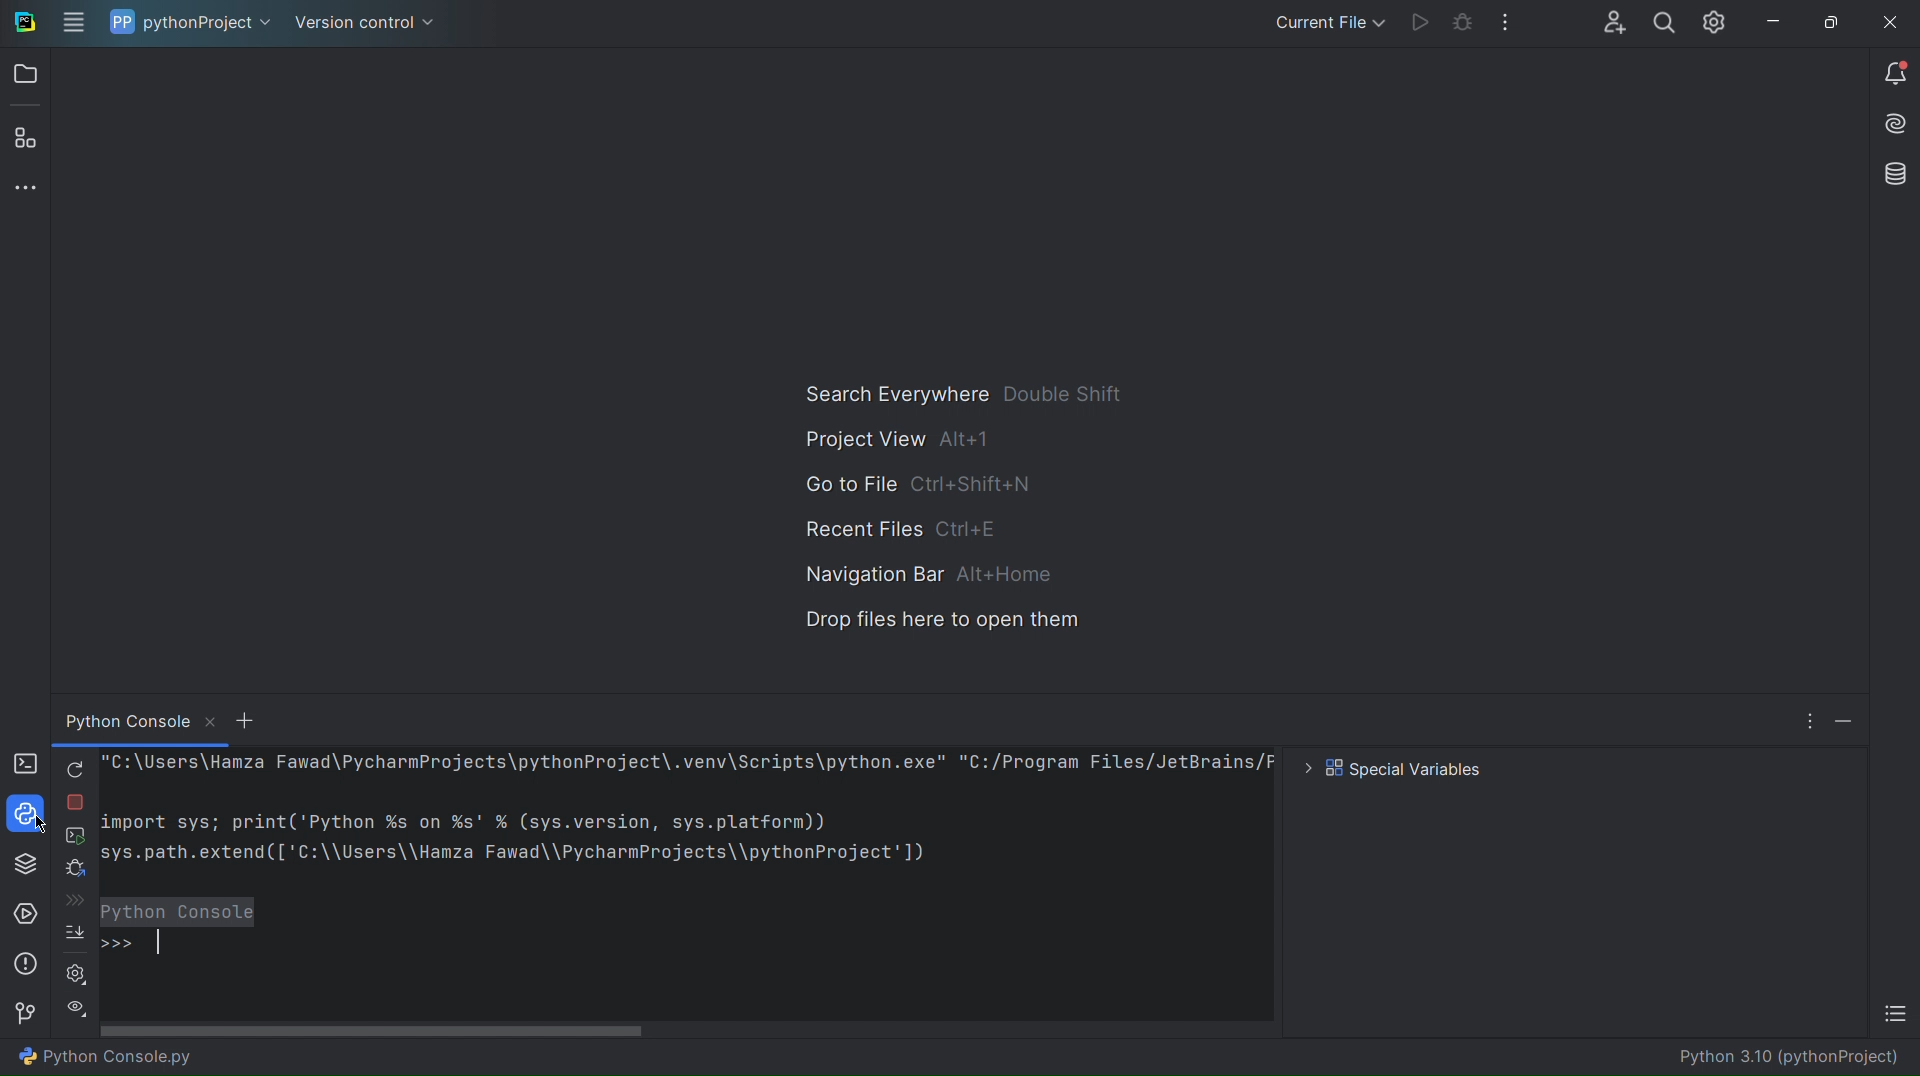  Describe the element at coordinates (1843, 720) in the screenshot. I see `Minimize` at that location.